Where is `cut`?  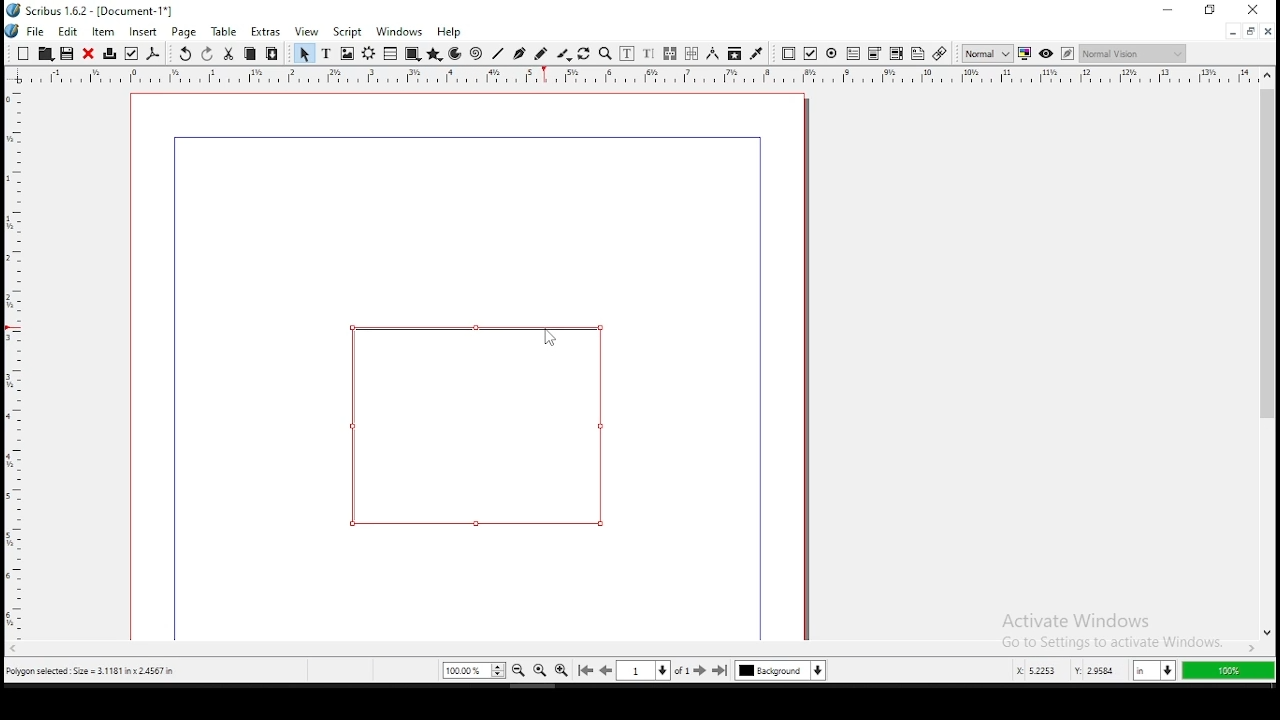
cut is located at coordinates (229, 55).